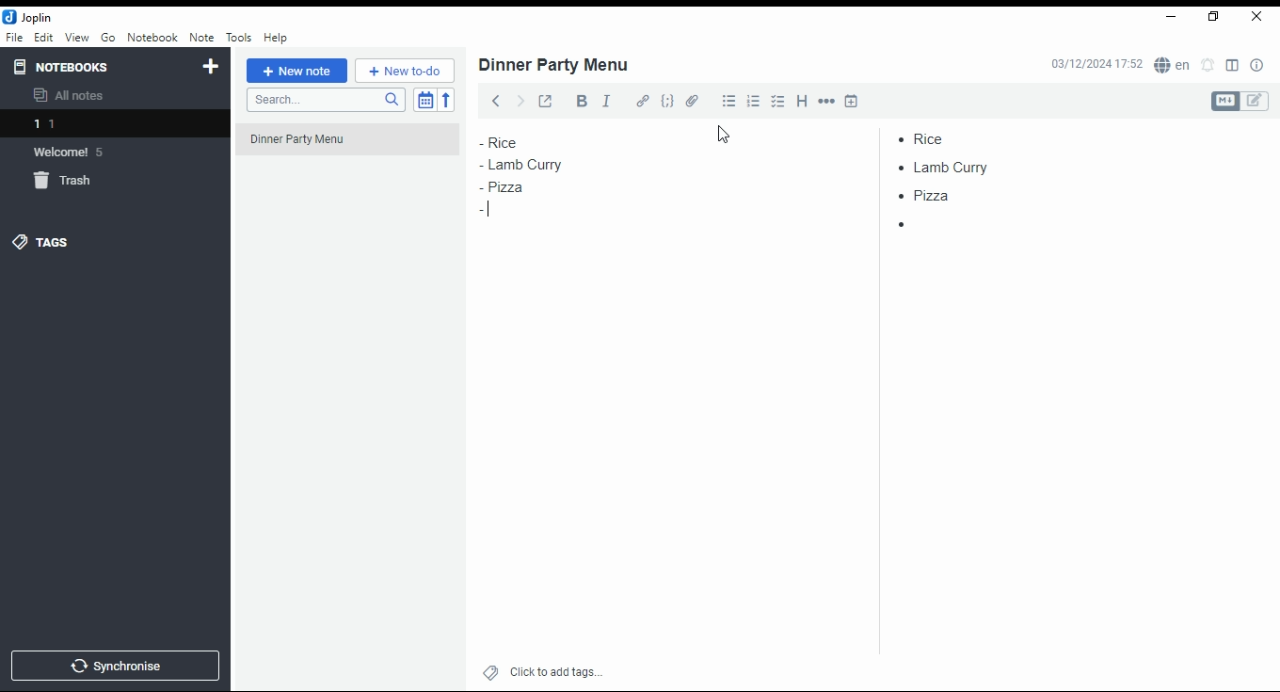 This screenshot has width=1280, height=692. What do you see at coordinates (114, 666) in the screenshot?
I see `synchronize` at bounding box center [114, 666].